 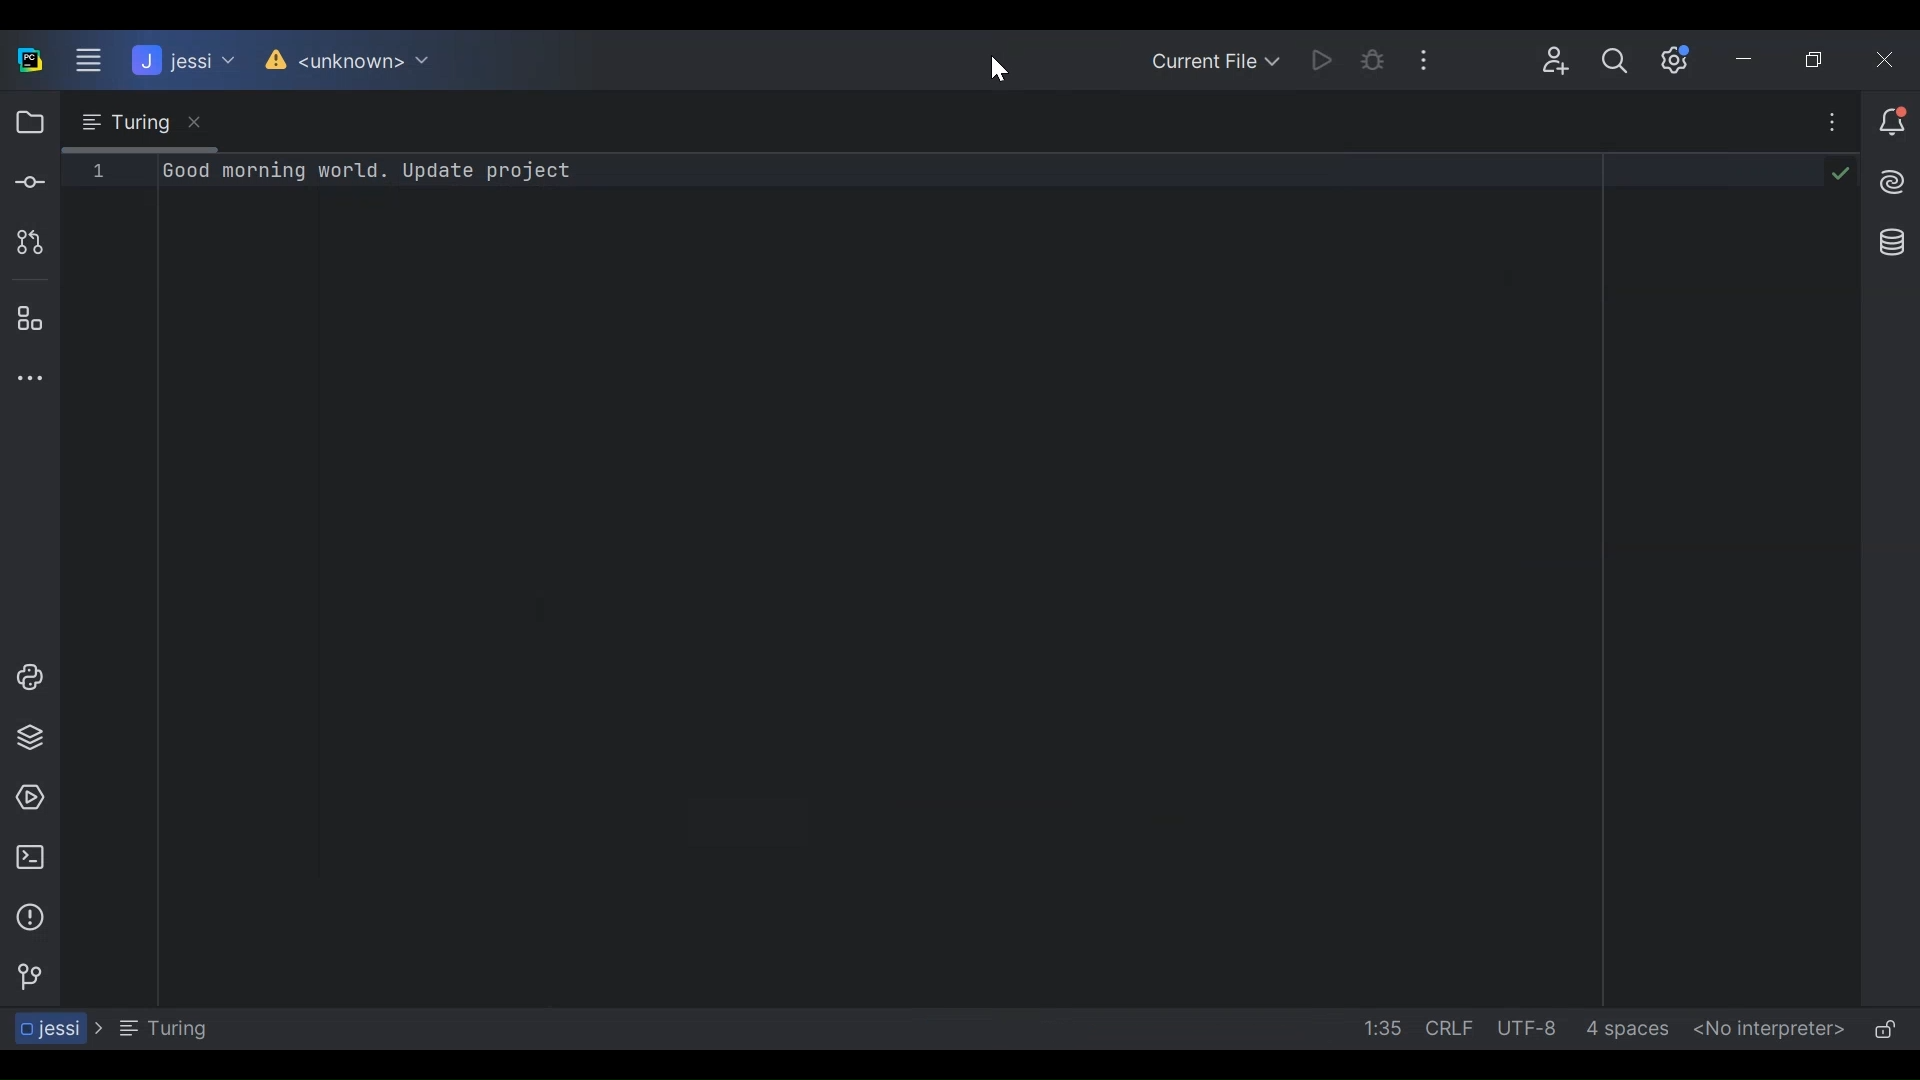 What do you see at coordinates (1615, 65) in the screenshot?
I see `Search` at bounding box center [1615, 65].